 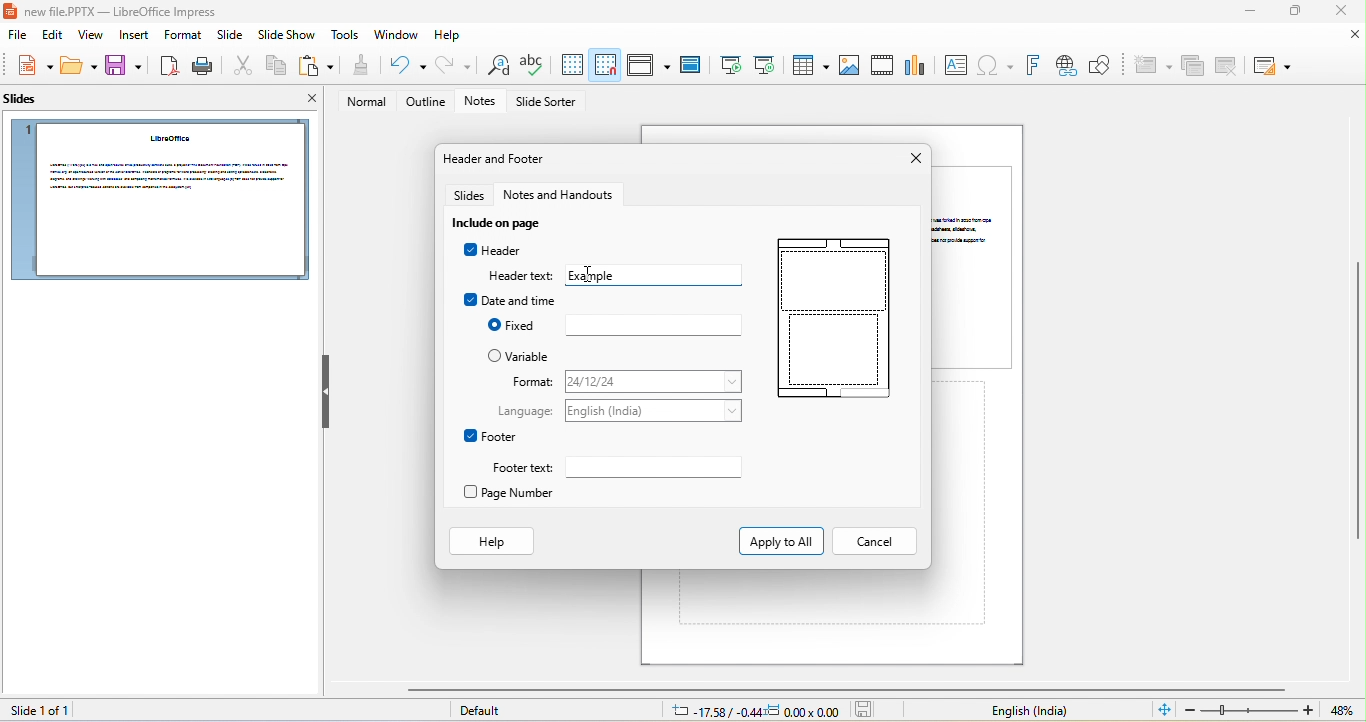 I want to click on normal, so click(x=361, y=102).